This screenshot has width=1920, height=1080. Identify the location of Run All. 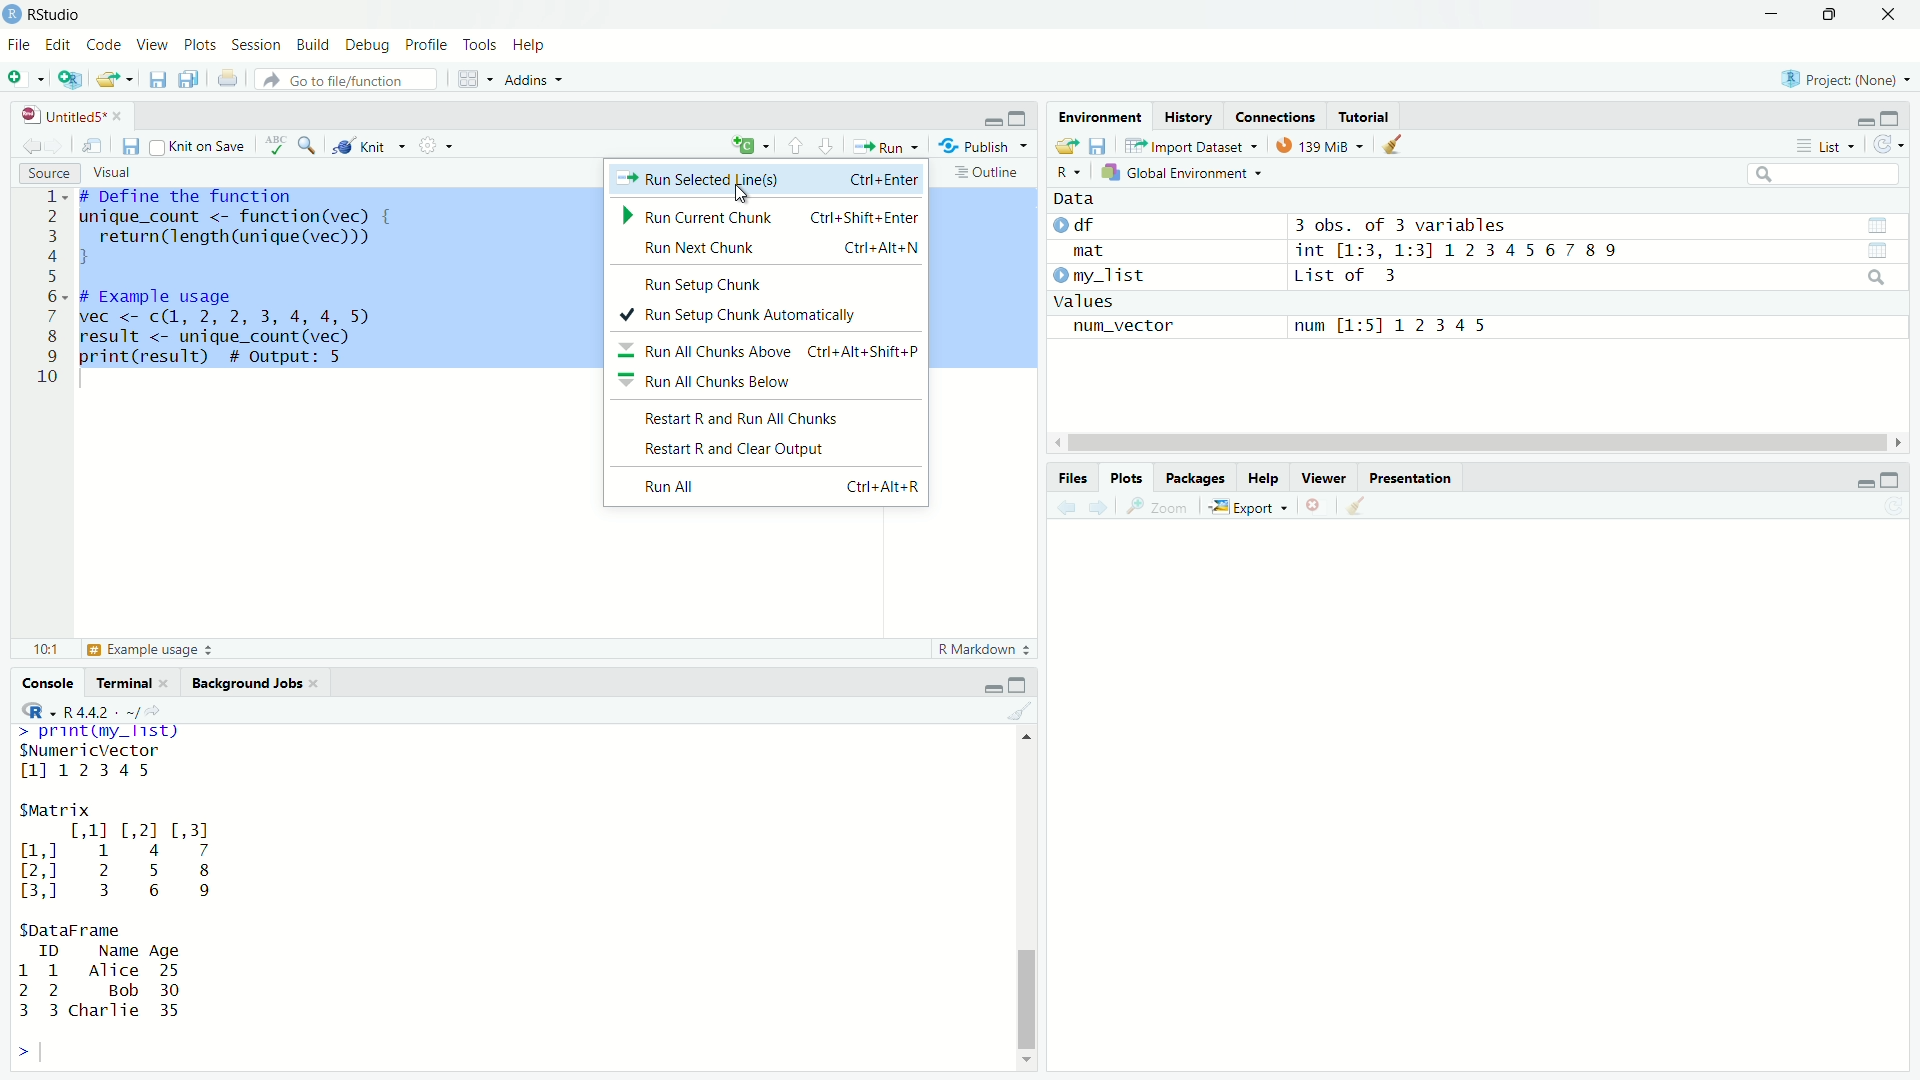
(673, 486).